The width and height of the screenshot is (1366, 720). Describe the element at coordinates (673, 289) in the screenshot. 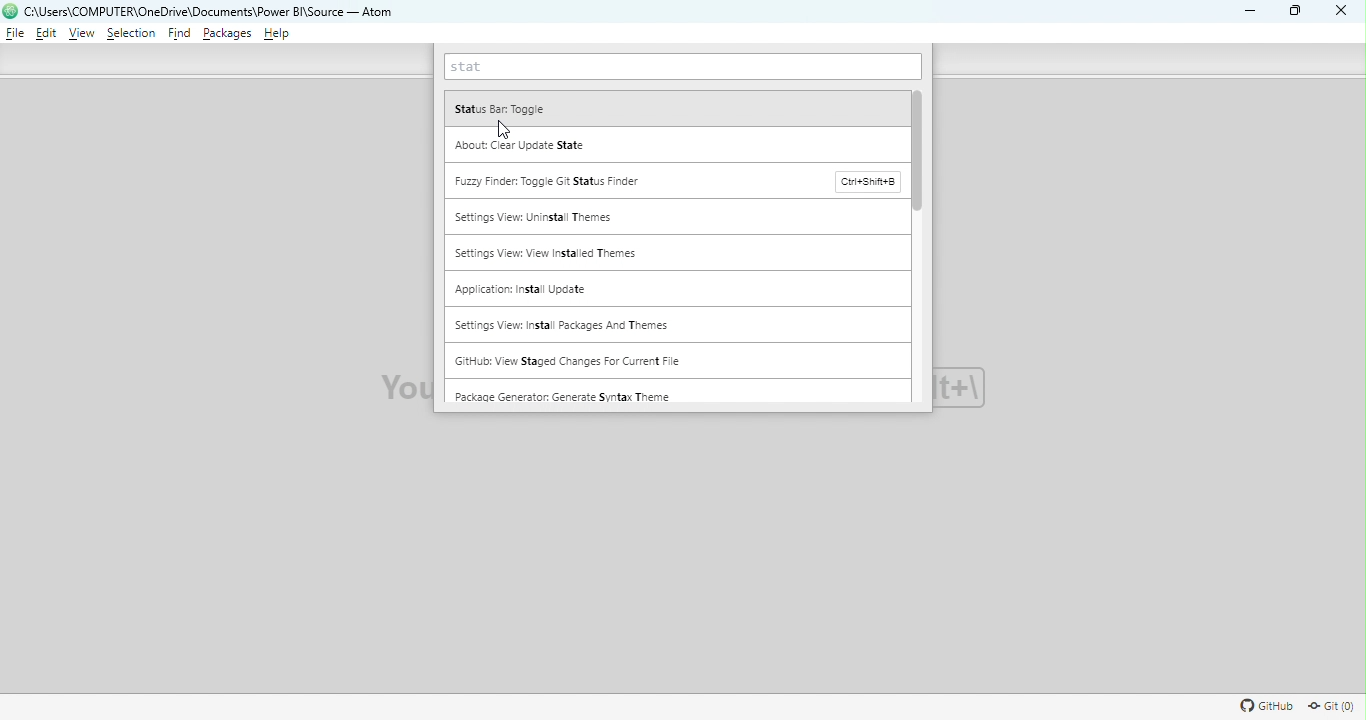

I see `Application: Install update` at that location.